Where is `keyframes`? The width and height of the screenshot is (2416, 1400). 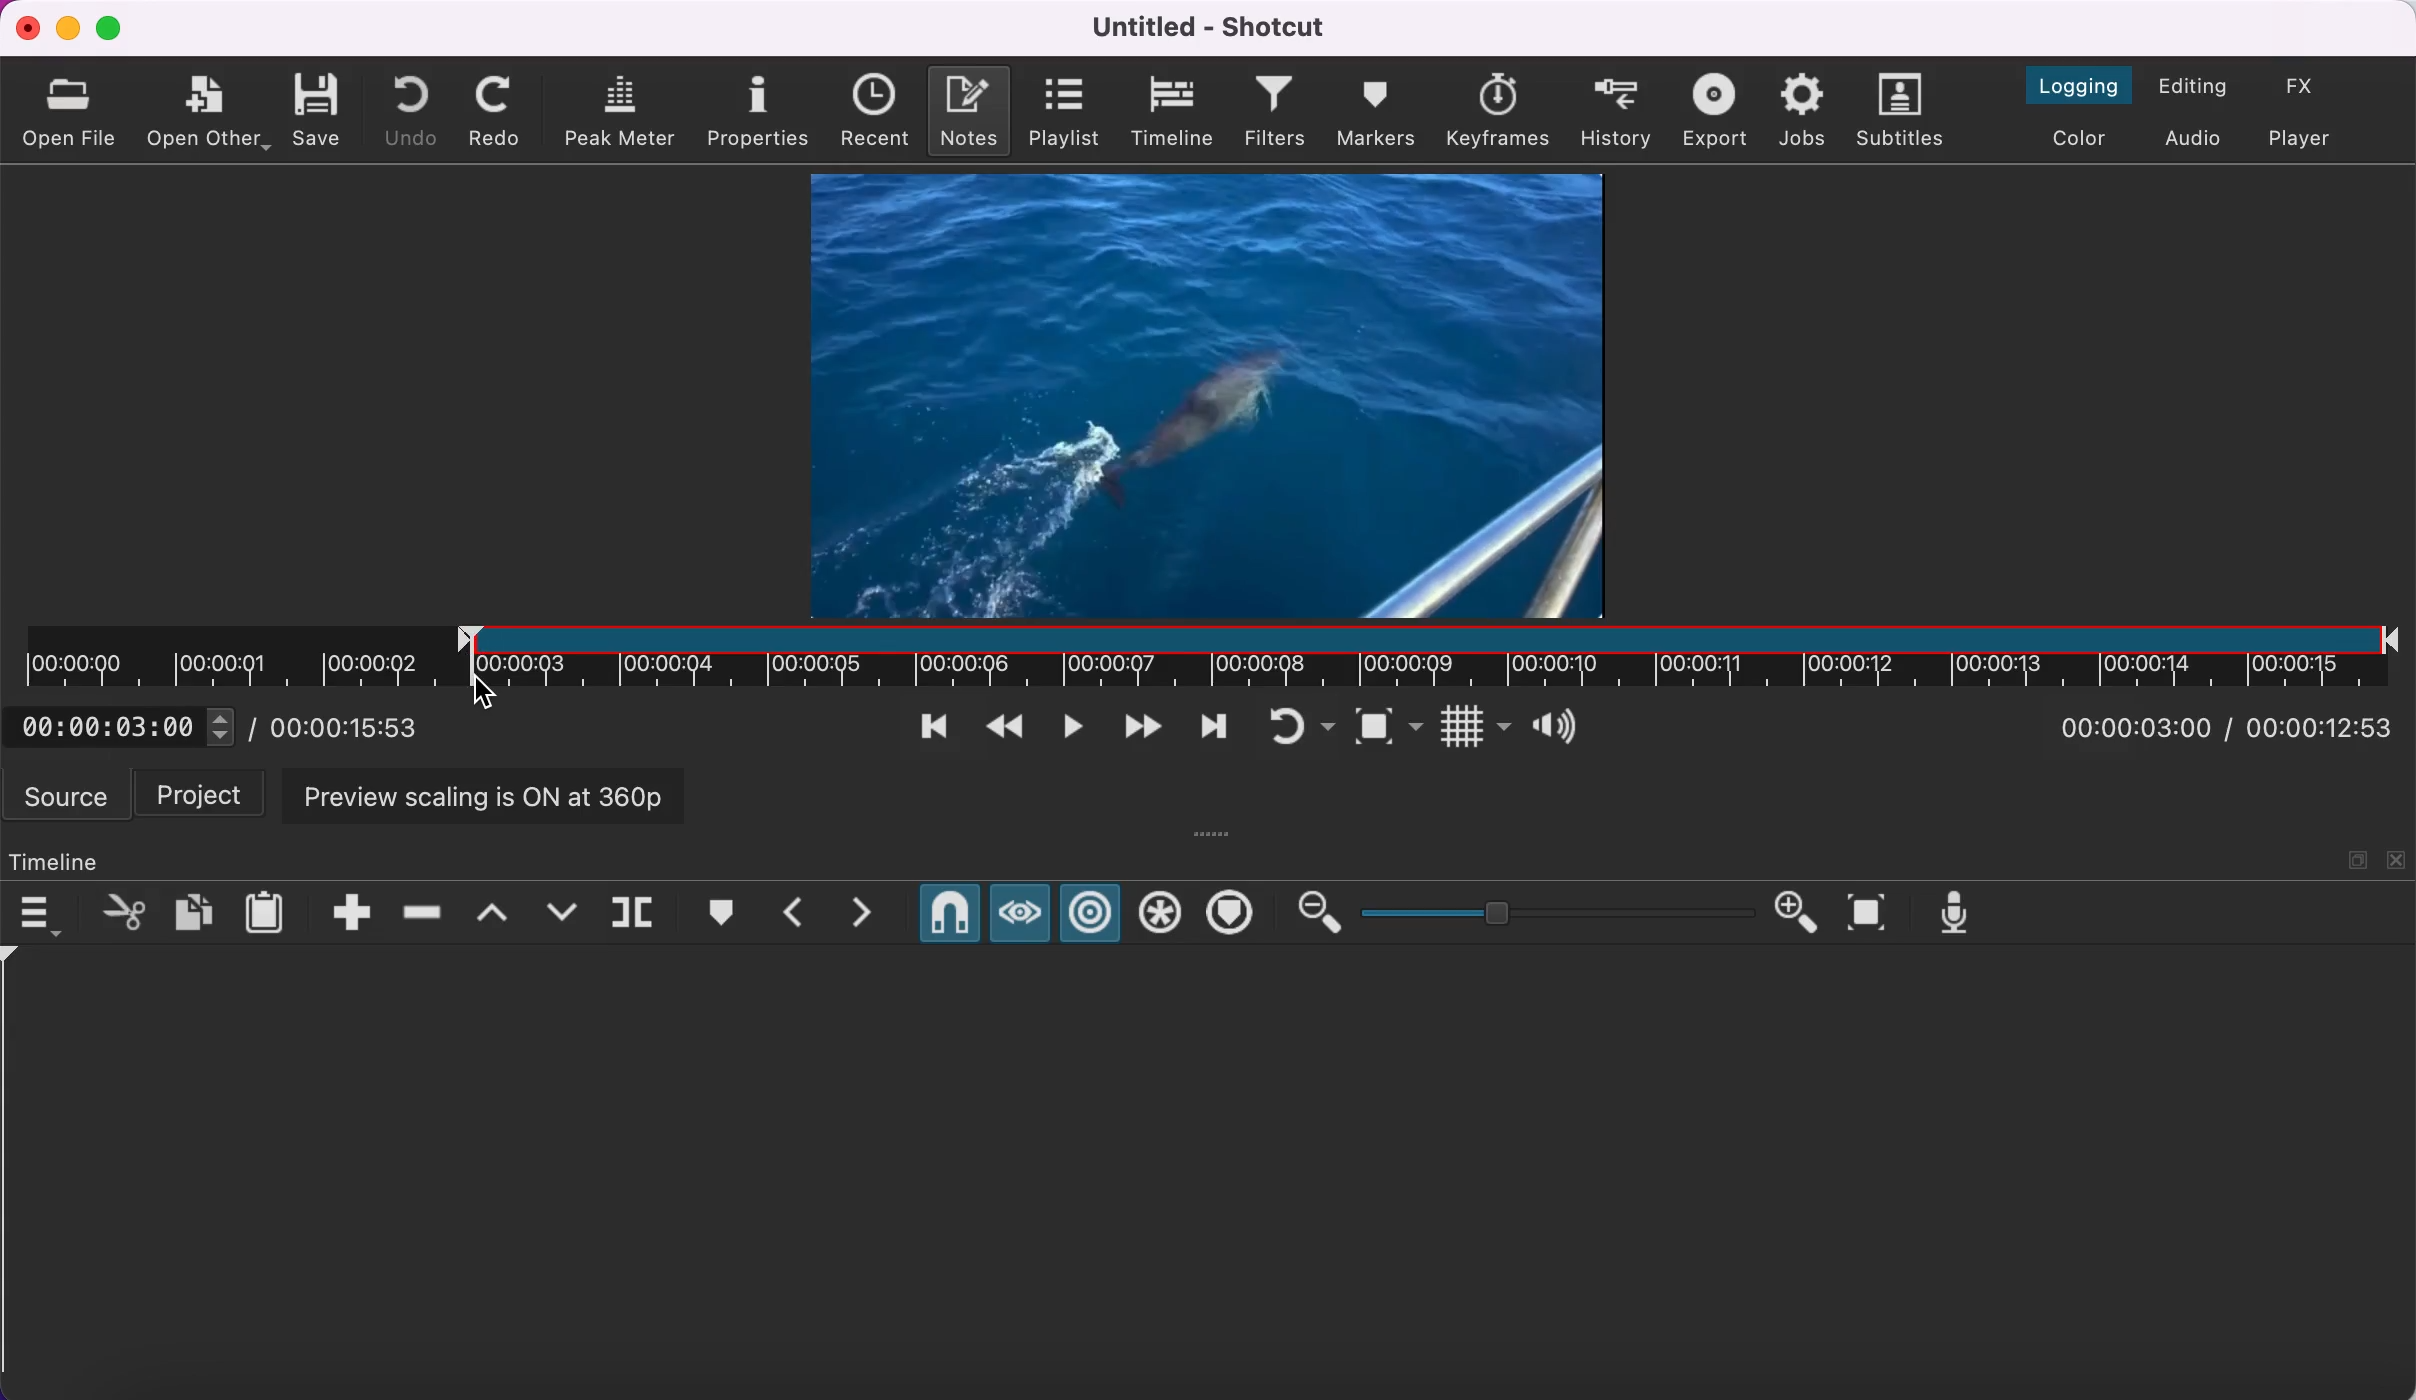
keyframes is located at coordinates (1501, 109).